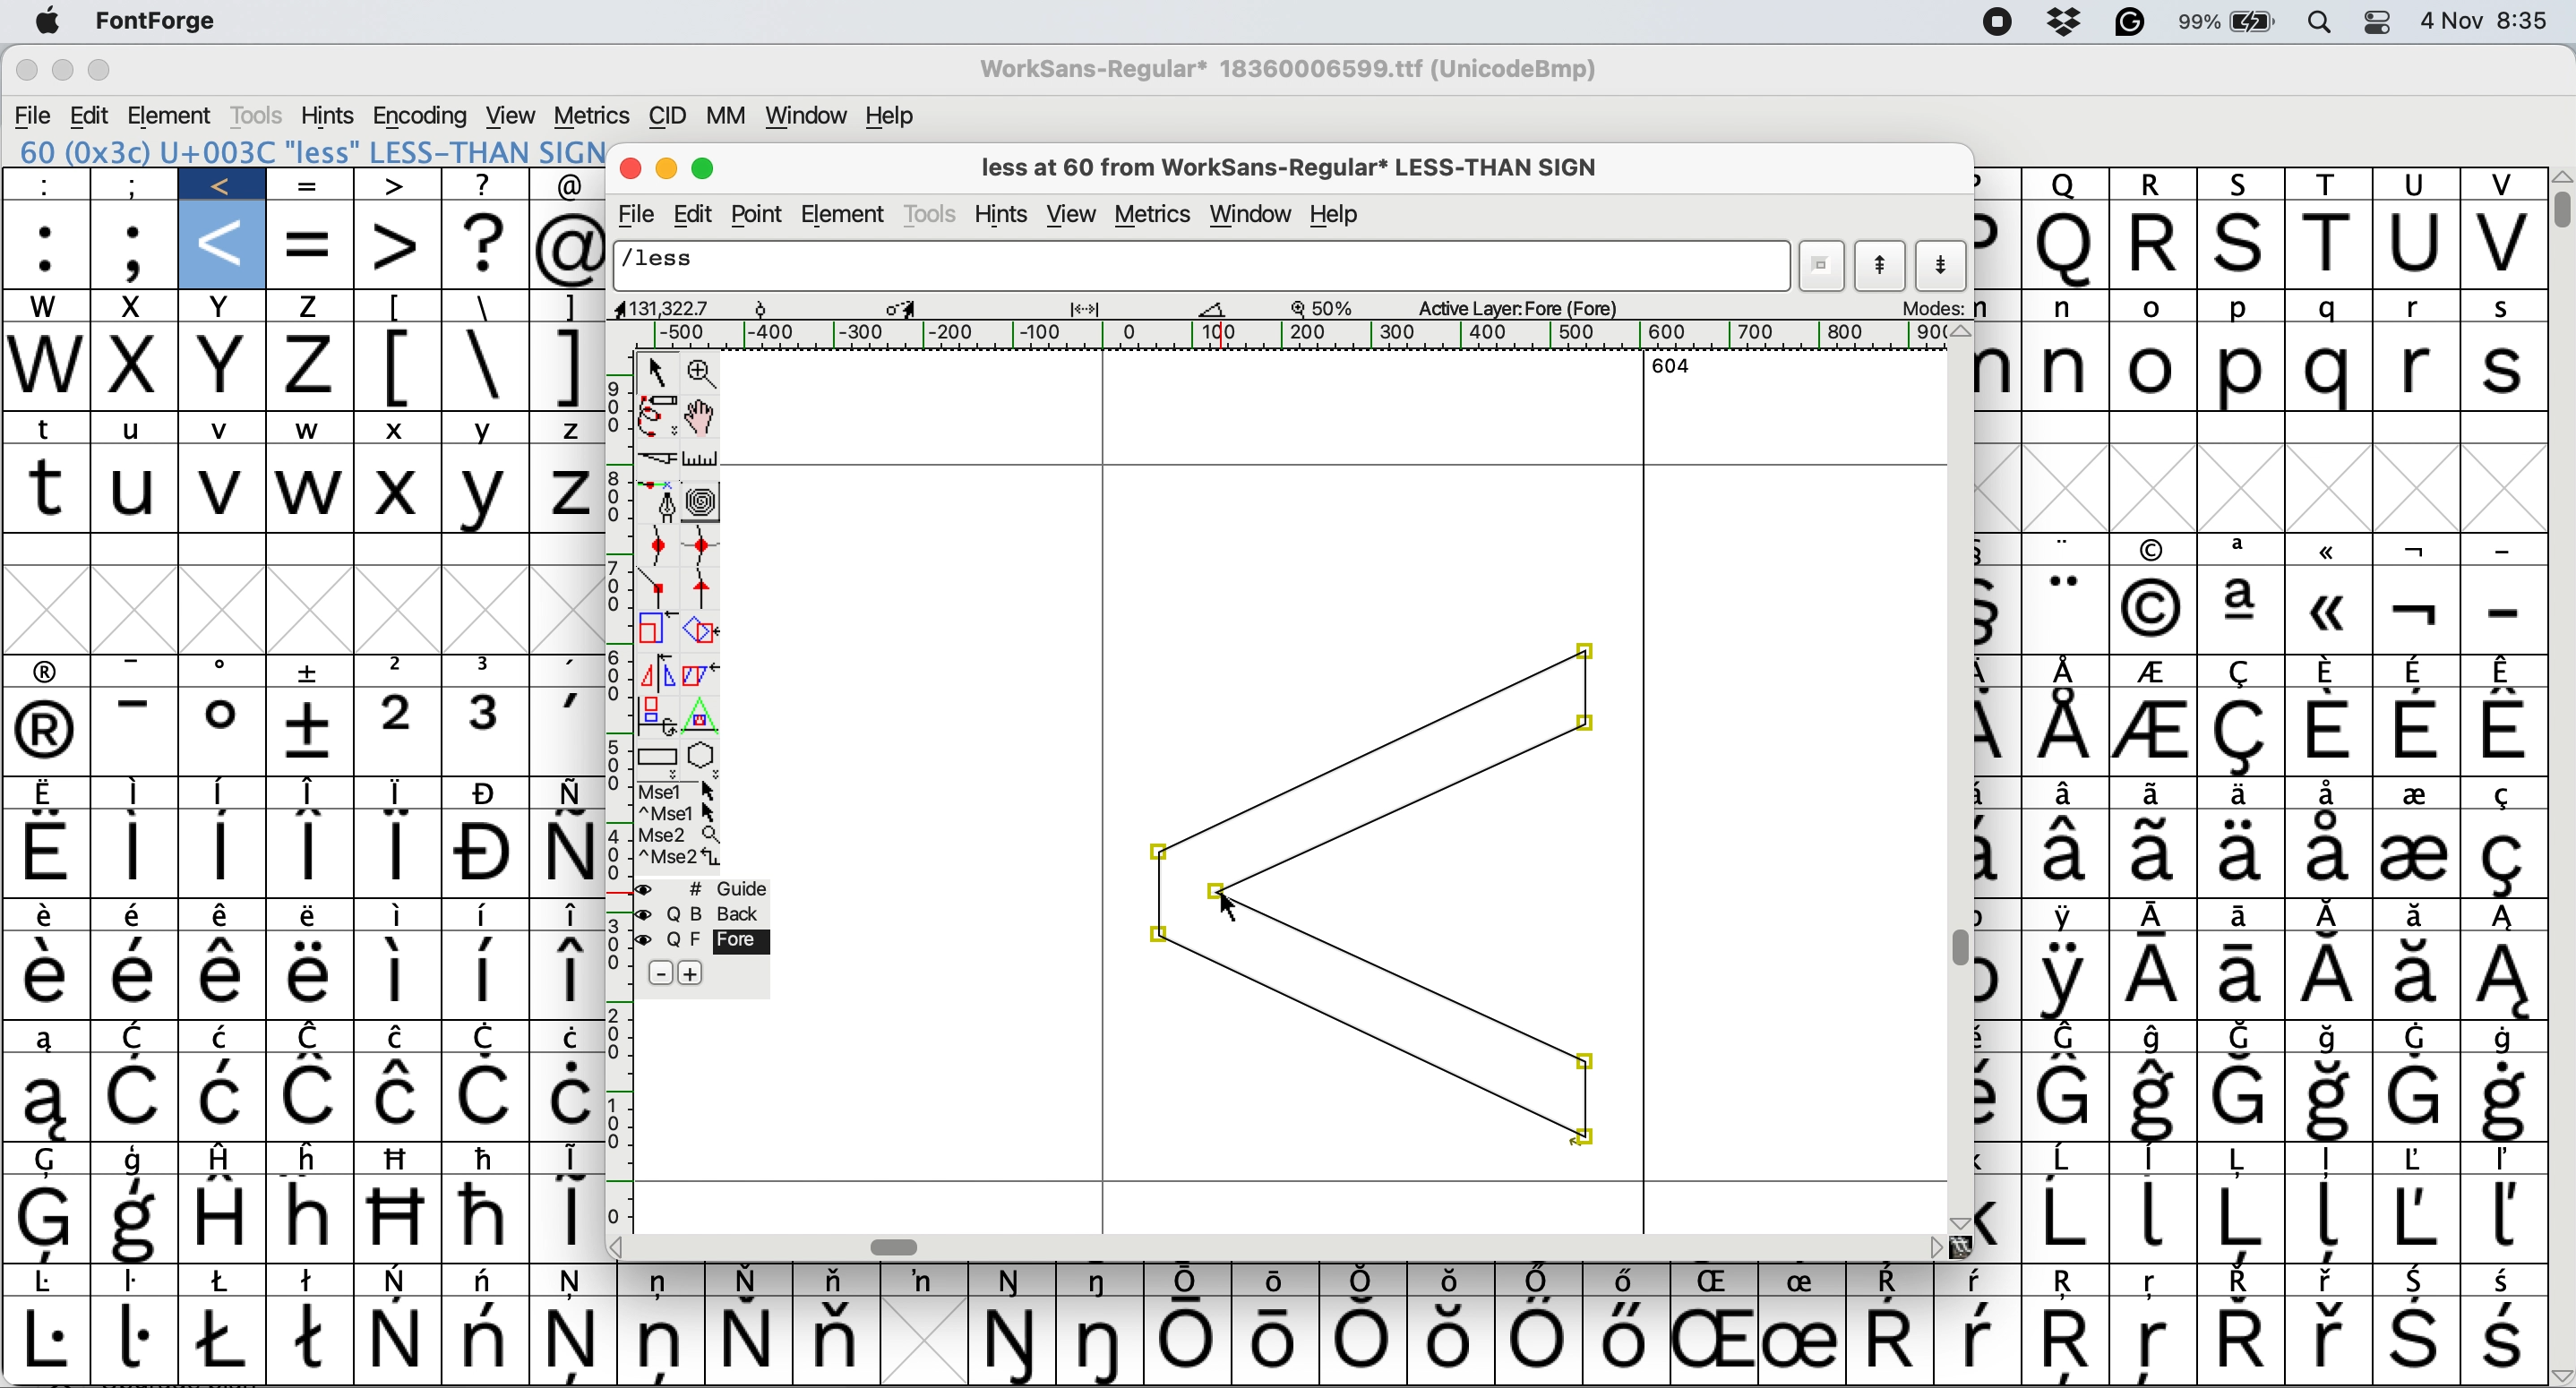 This screenshot has width=2576, height=1388. Describe the element at coordinates (2152, 1218) in the screenshot. I see `Symbol` at that location.